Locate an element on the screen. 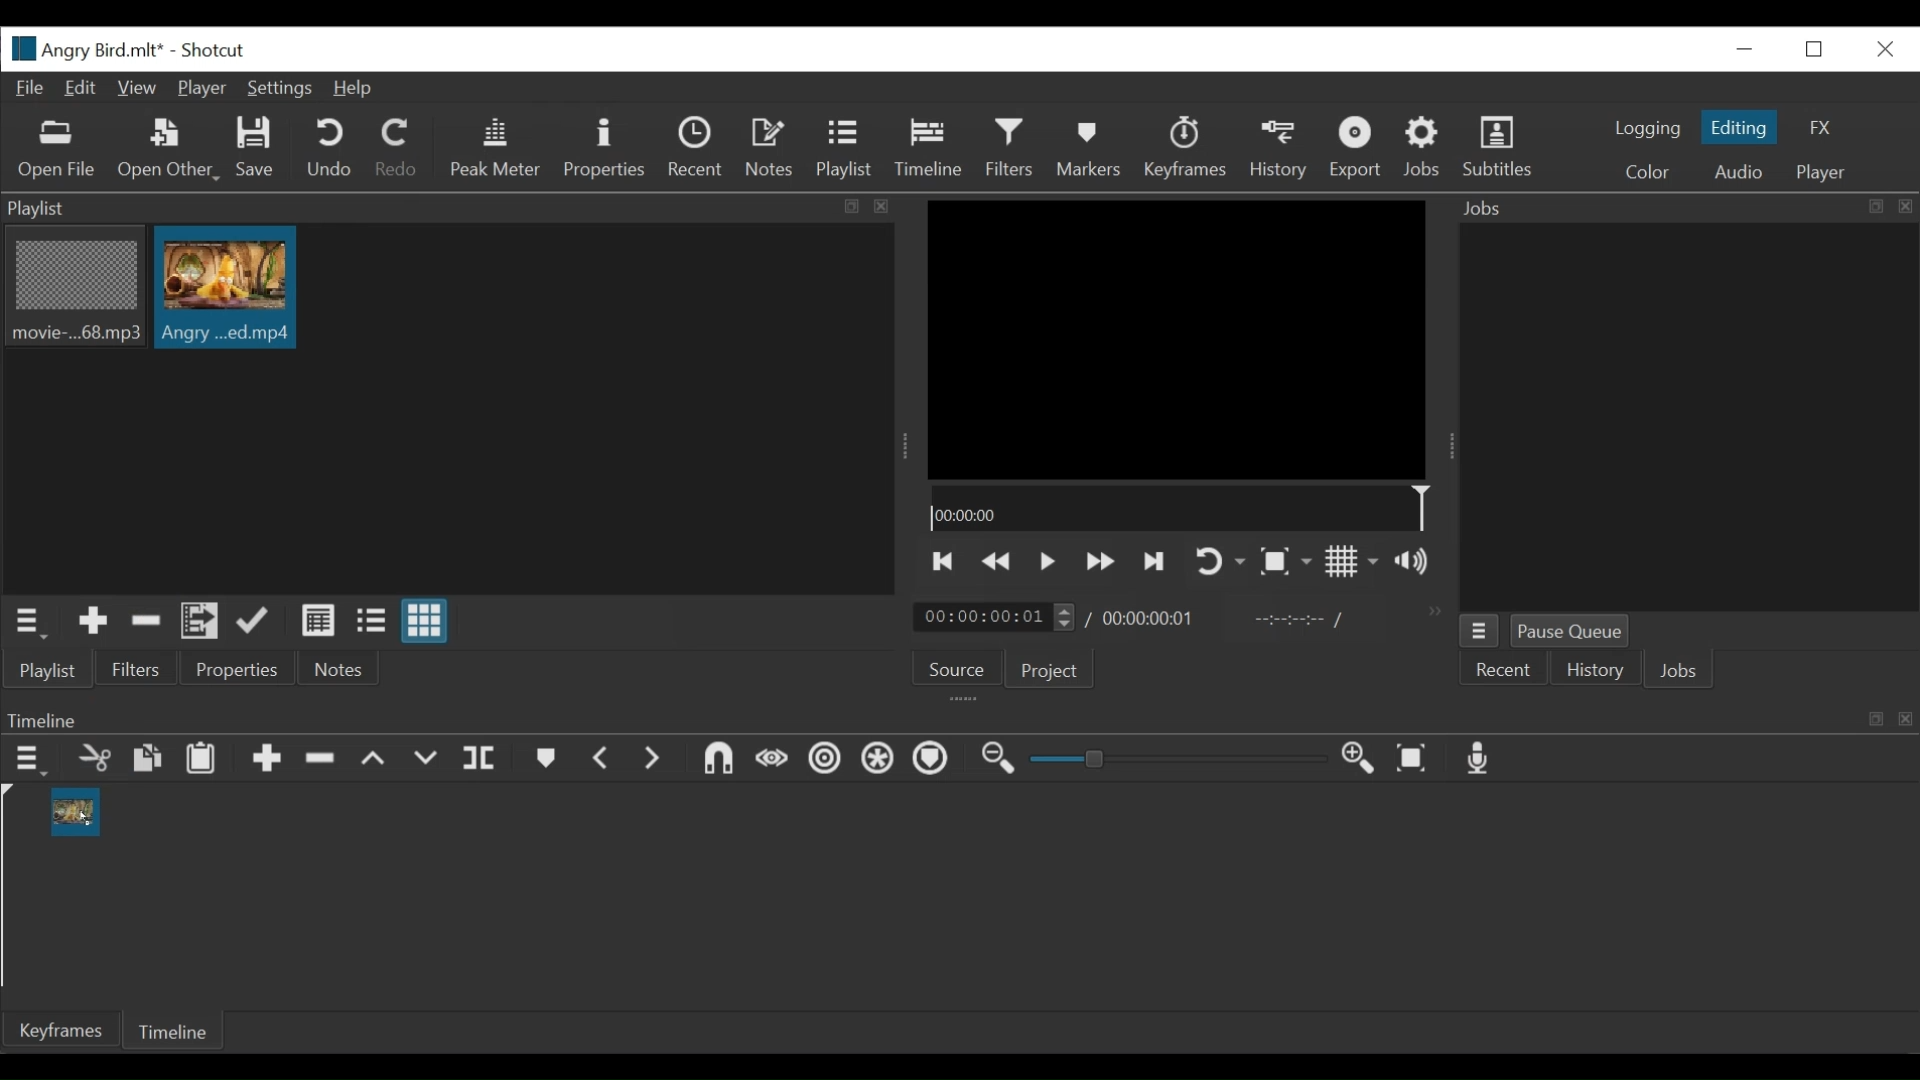 The image size is (1920, 1080). Ripple all tracks is located at coordinates (878, 760).